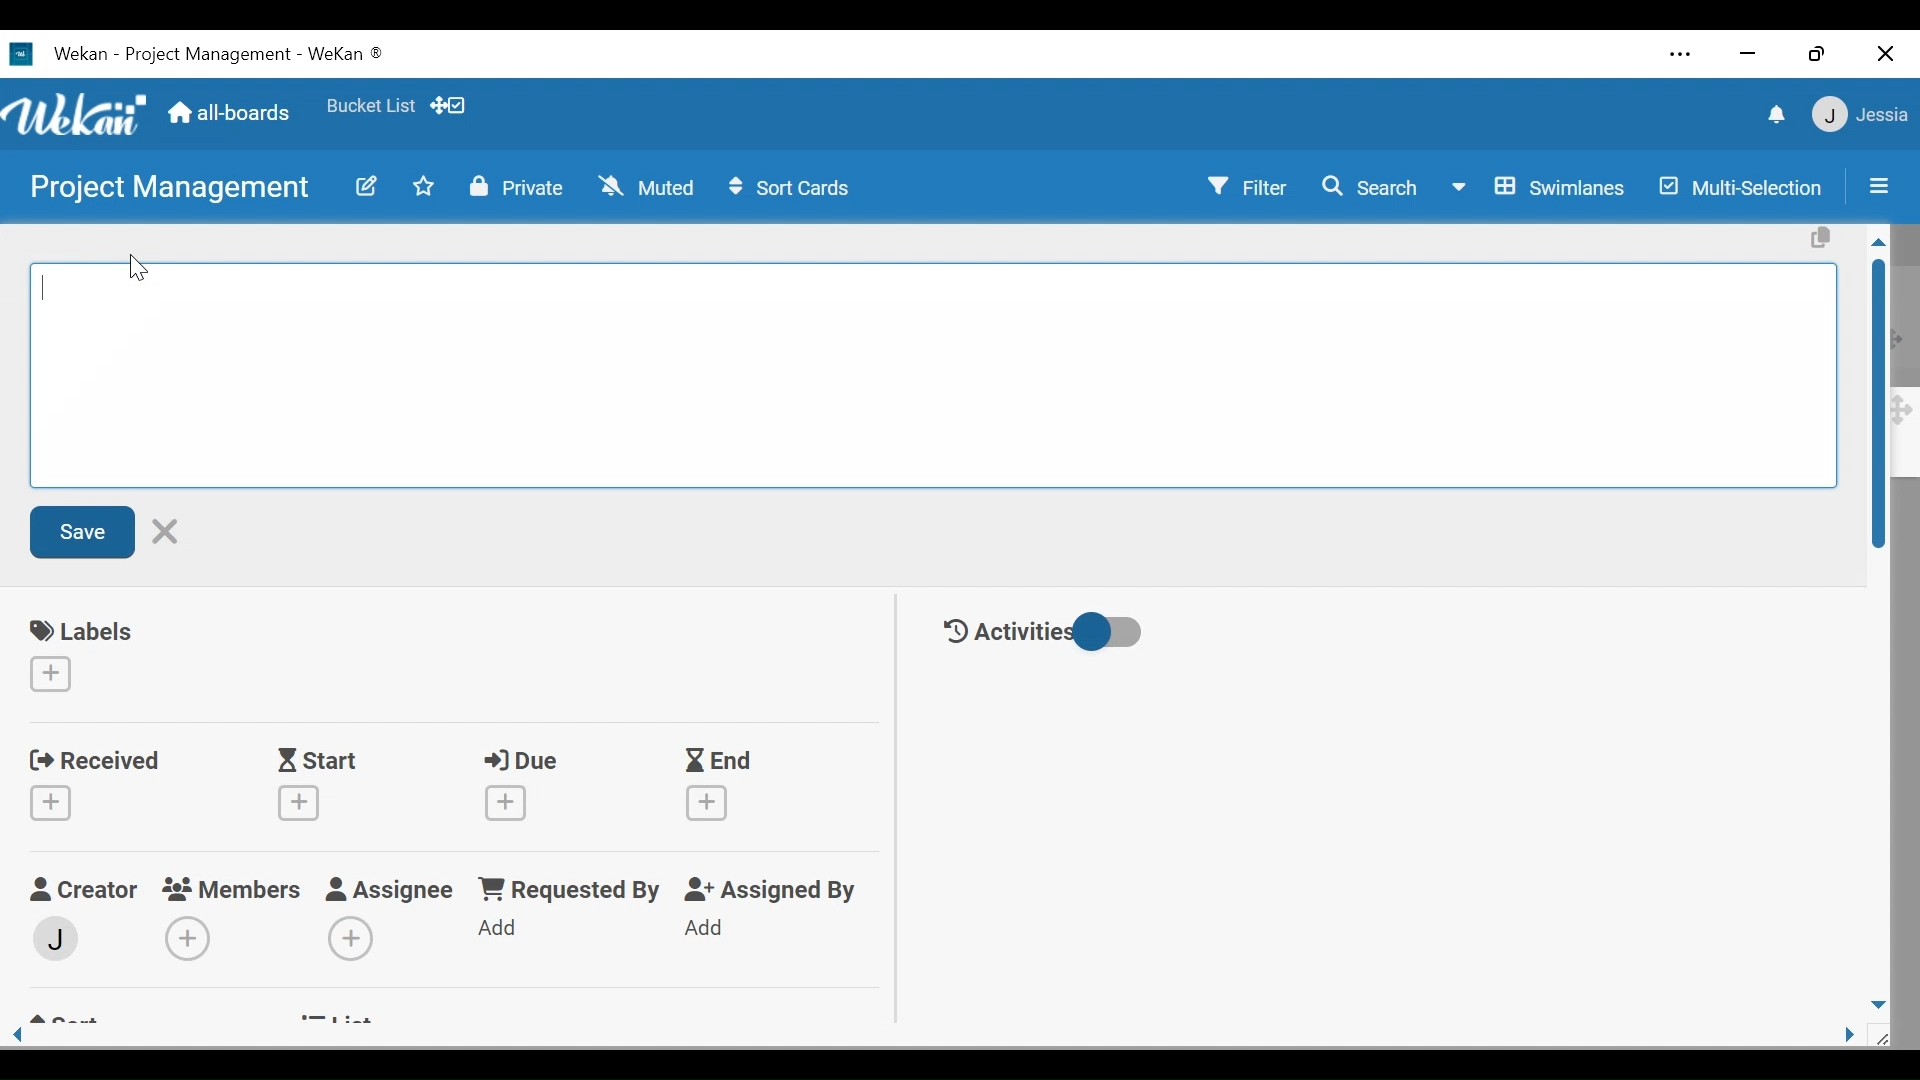  Describe the element at coordinates (51, 803) in the screenshot. I see `Create Received date` at that location.